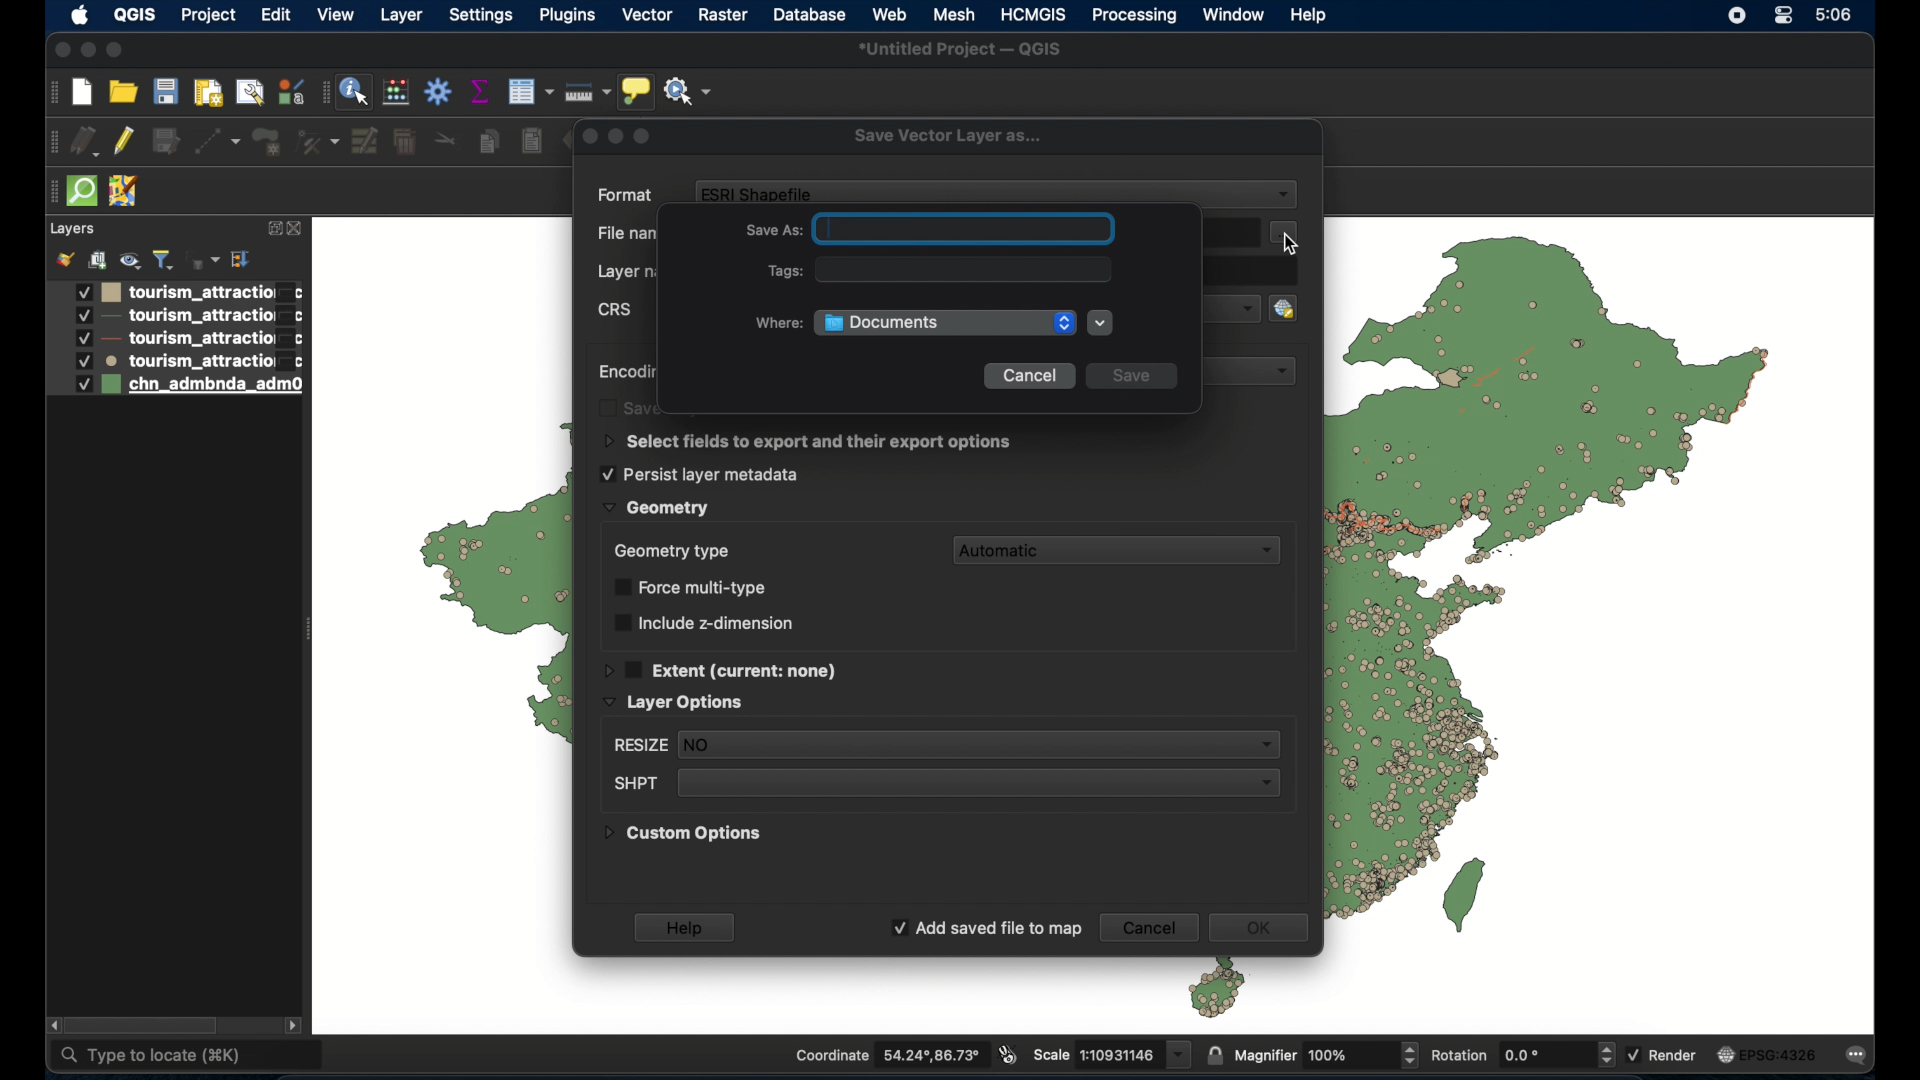 The width and height of the screenshot is (1920, 1080). I want to click on geometry , so click(655, 508).